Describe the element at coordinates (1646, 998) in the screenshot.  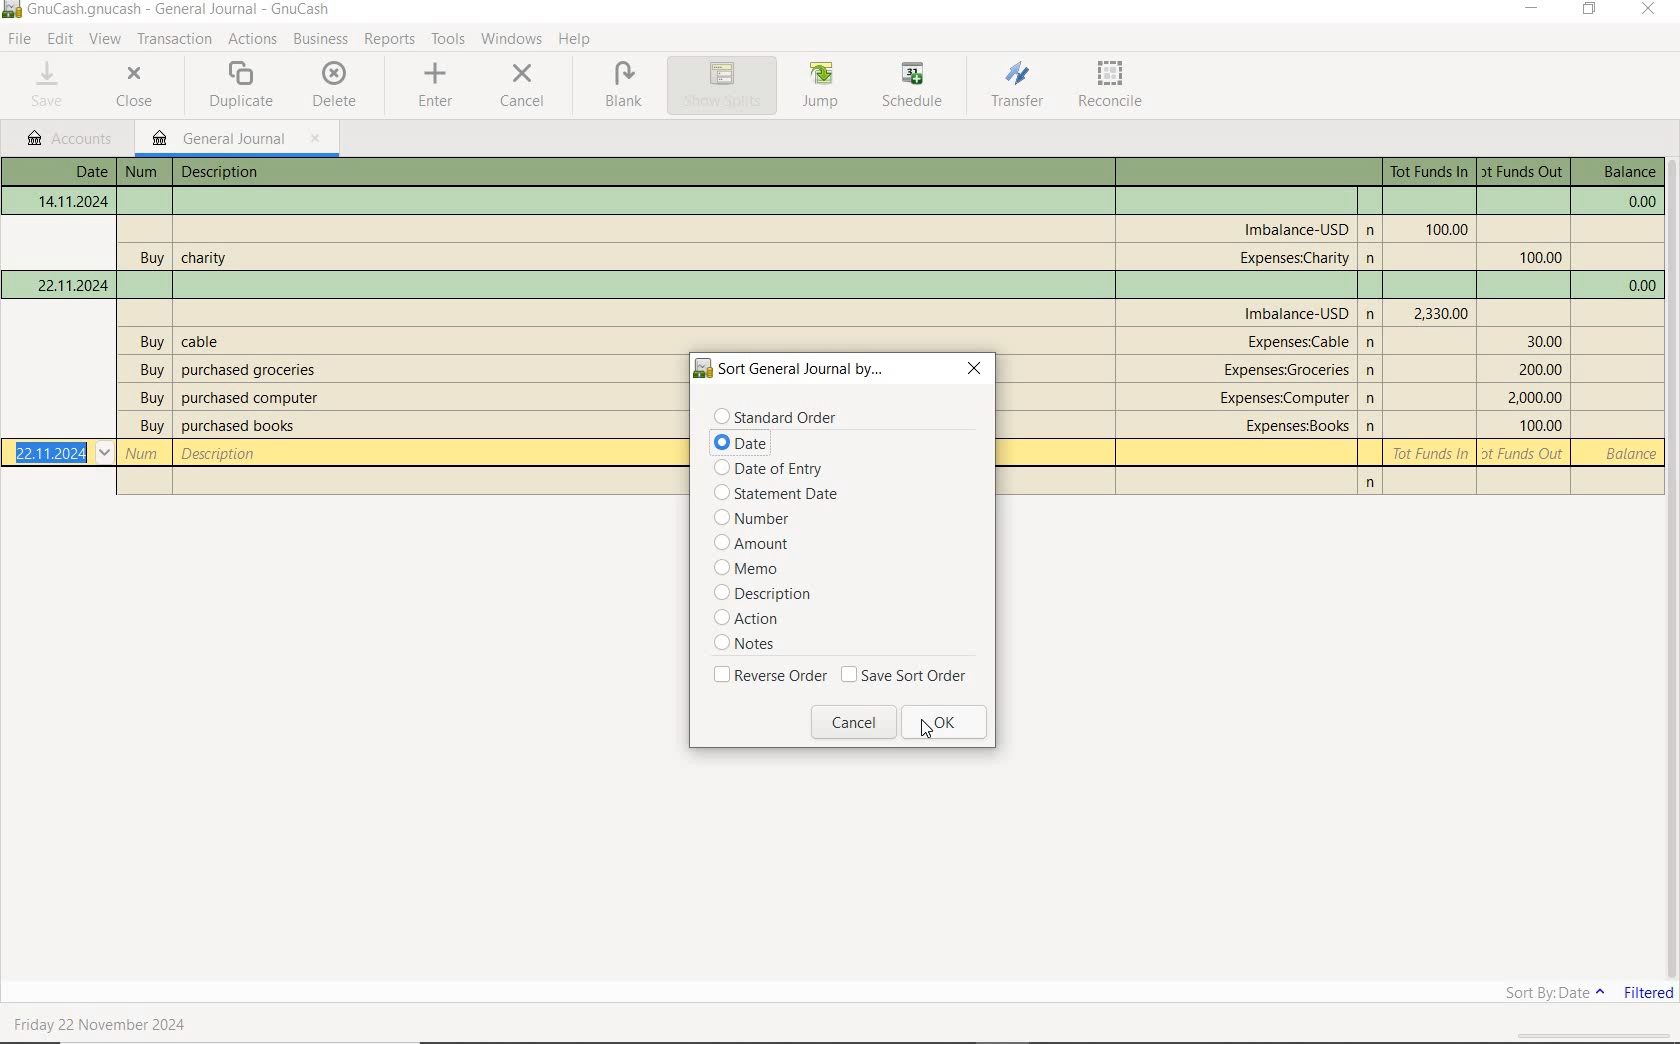
I see `FILTERED` at that location.